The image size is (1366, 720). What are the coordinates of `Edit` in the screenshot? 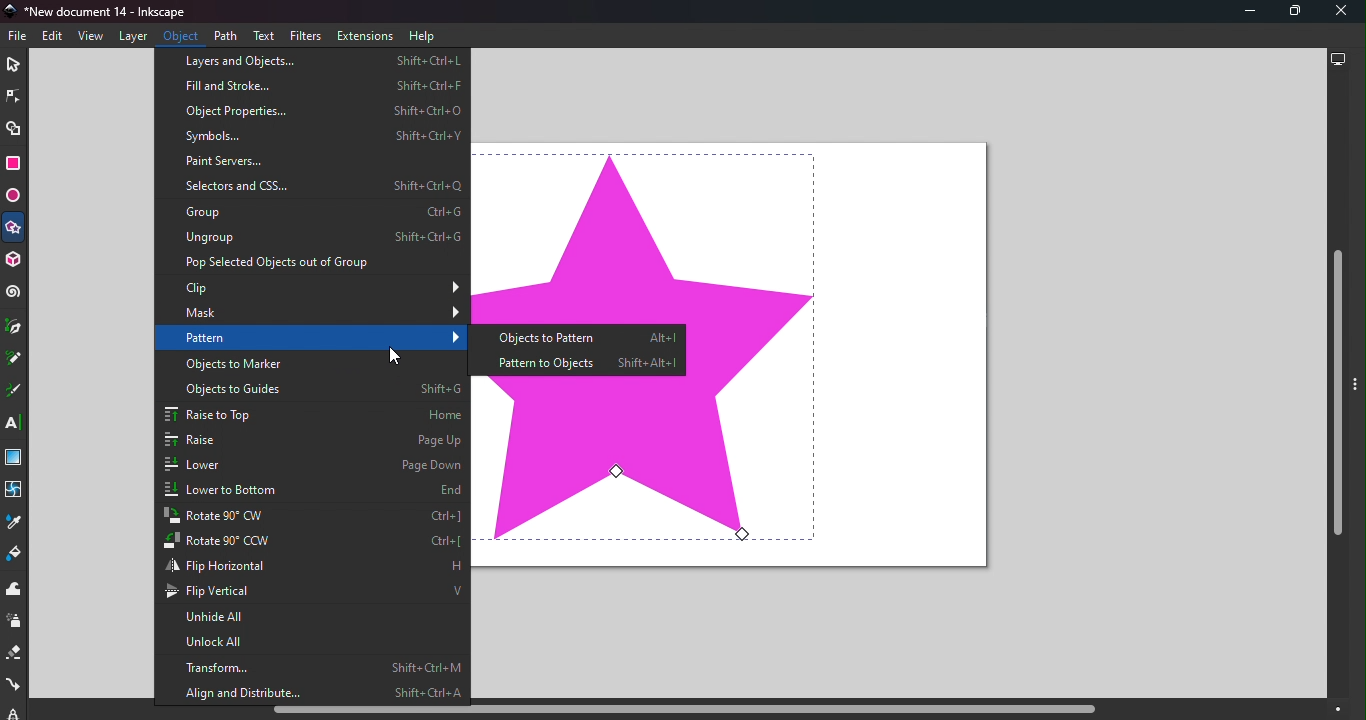 It's located at (52, 37).